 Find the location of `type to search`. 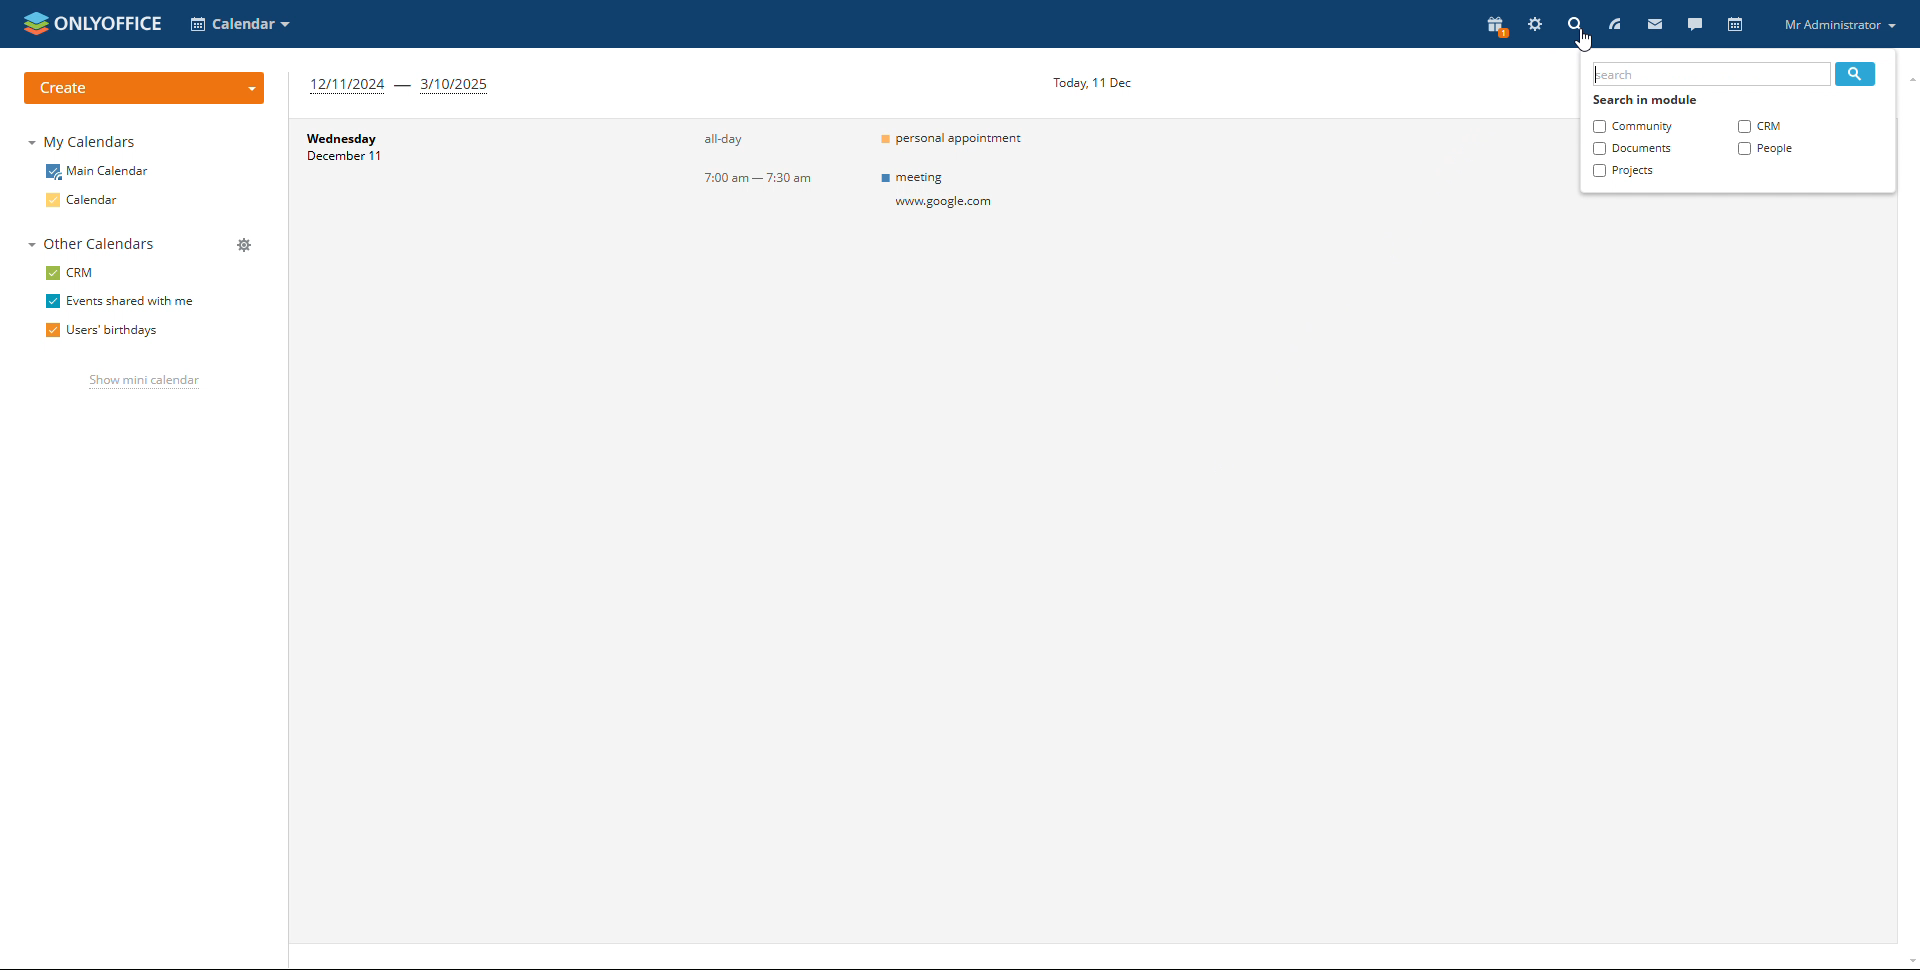

type to search is located at coordinates (1711, 74).